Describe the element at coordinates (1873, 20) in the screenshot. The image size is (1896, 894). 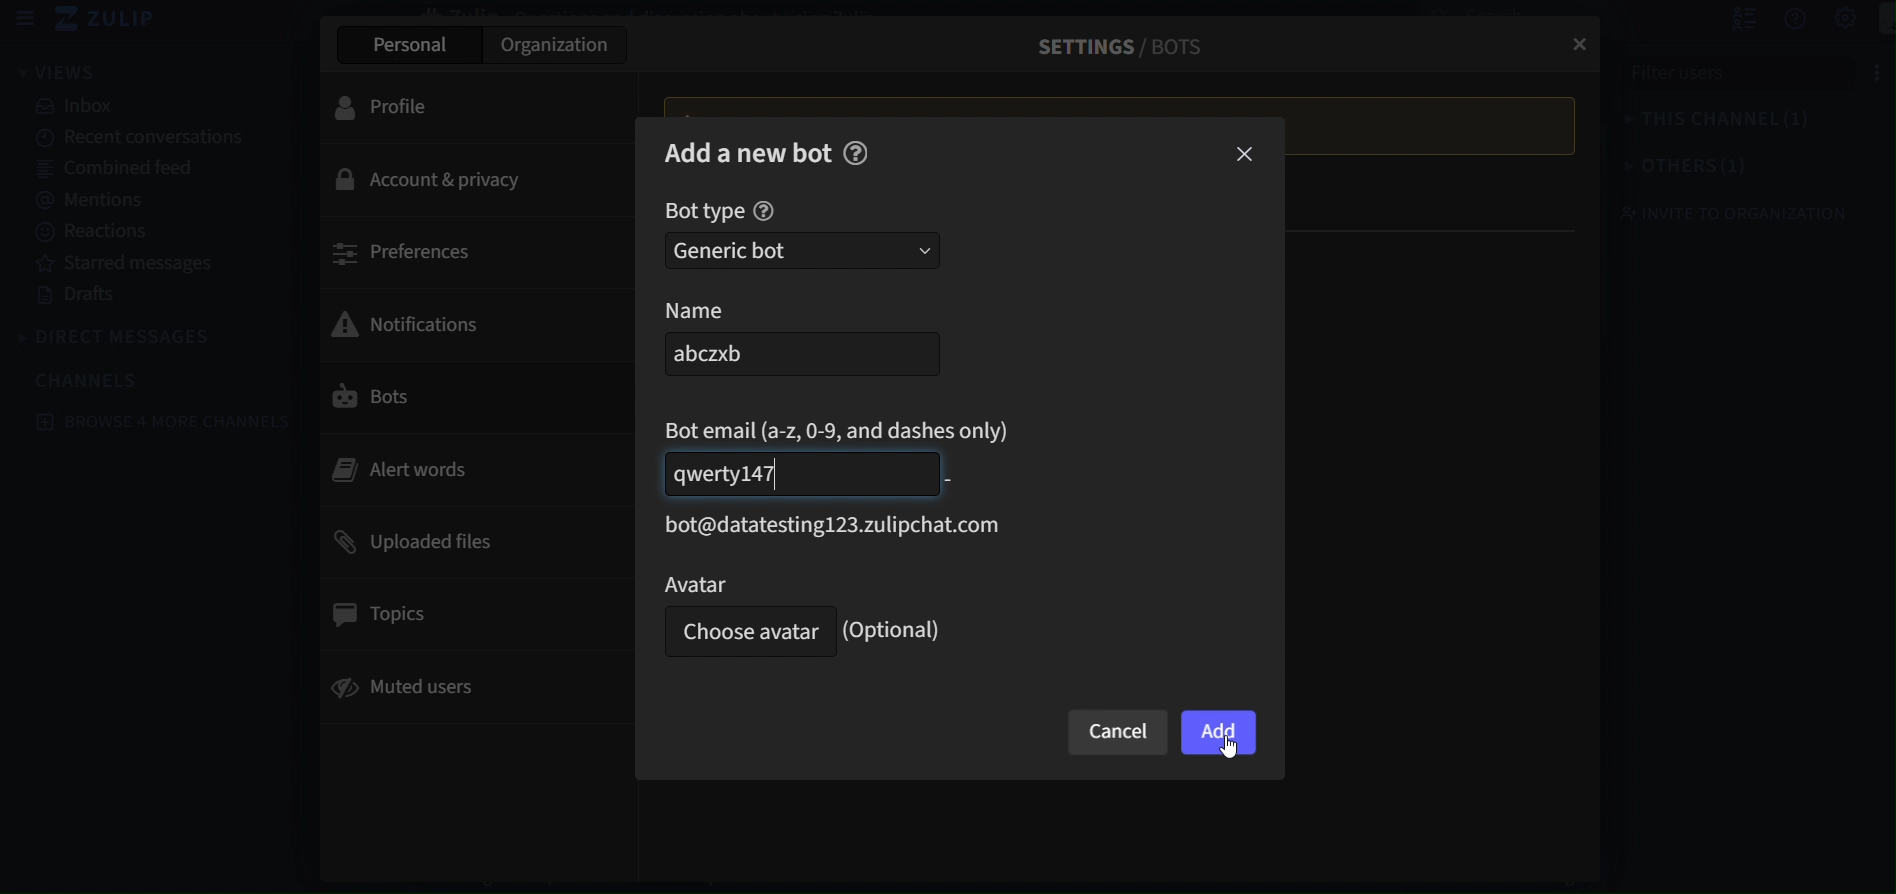
I see `main menu` at that location.